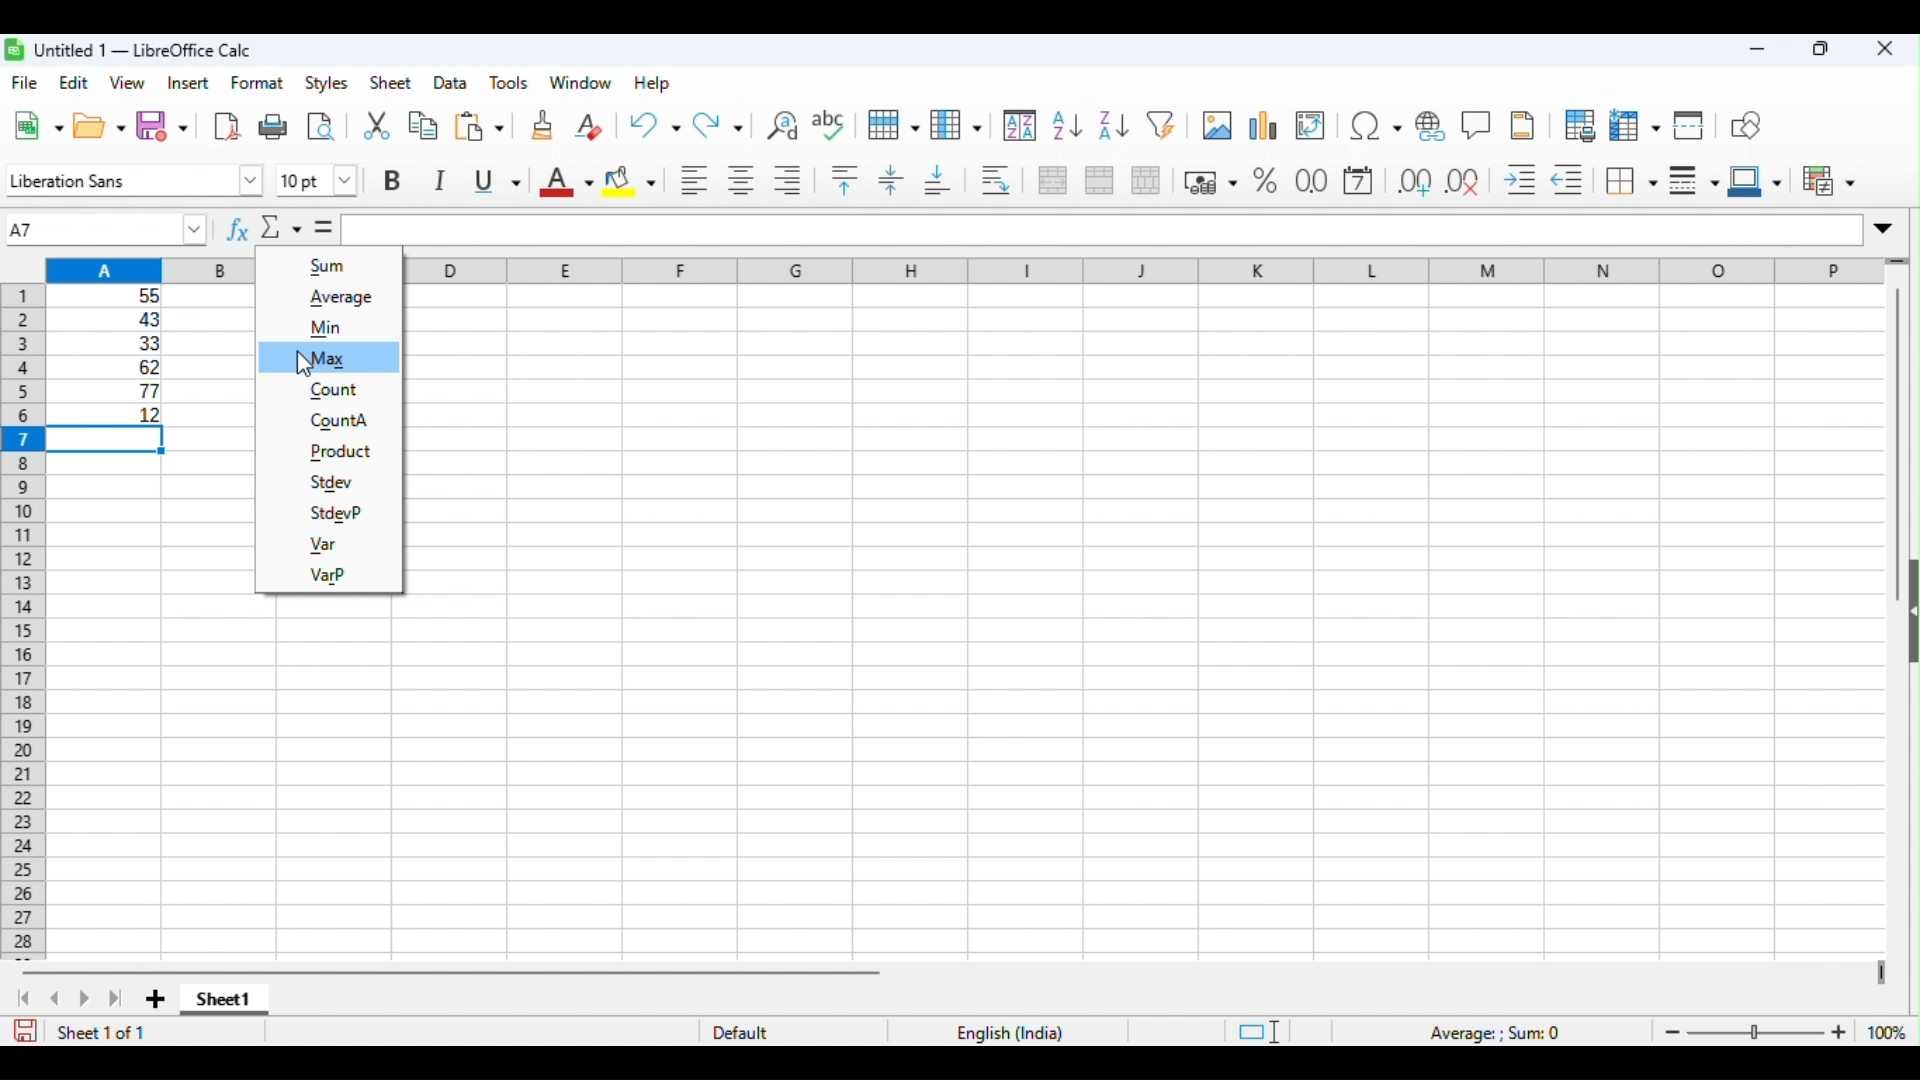 This screenshot has width=1920, height=1080. Describe the element at coordinates (156, 997) in the screenshot. I see `add new sheet` at that location.